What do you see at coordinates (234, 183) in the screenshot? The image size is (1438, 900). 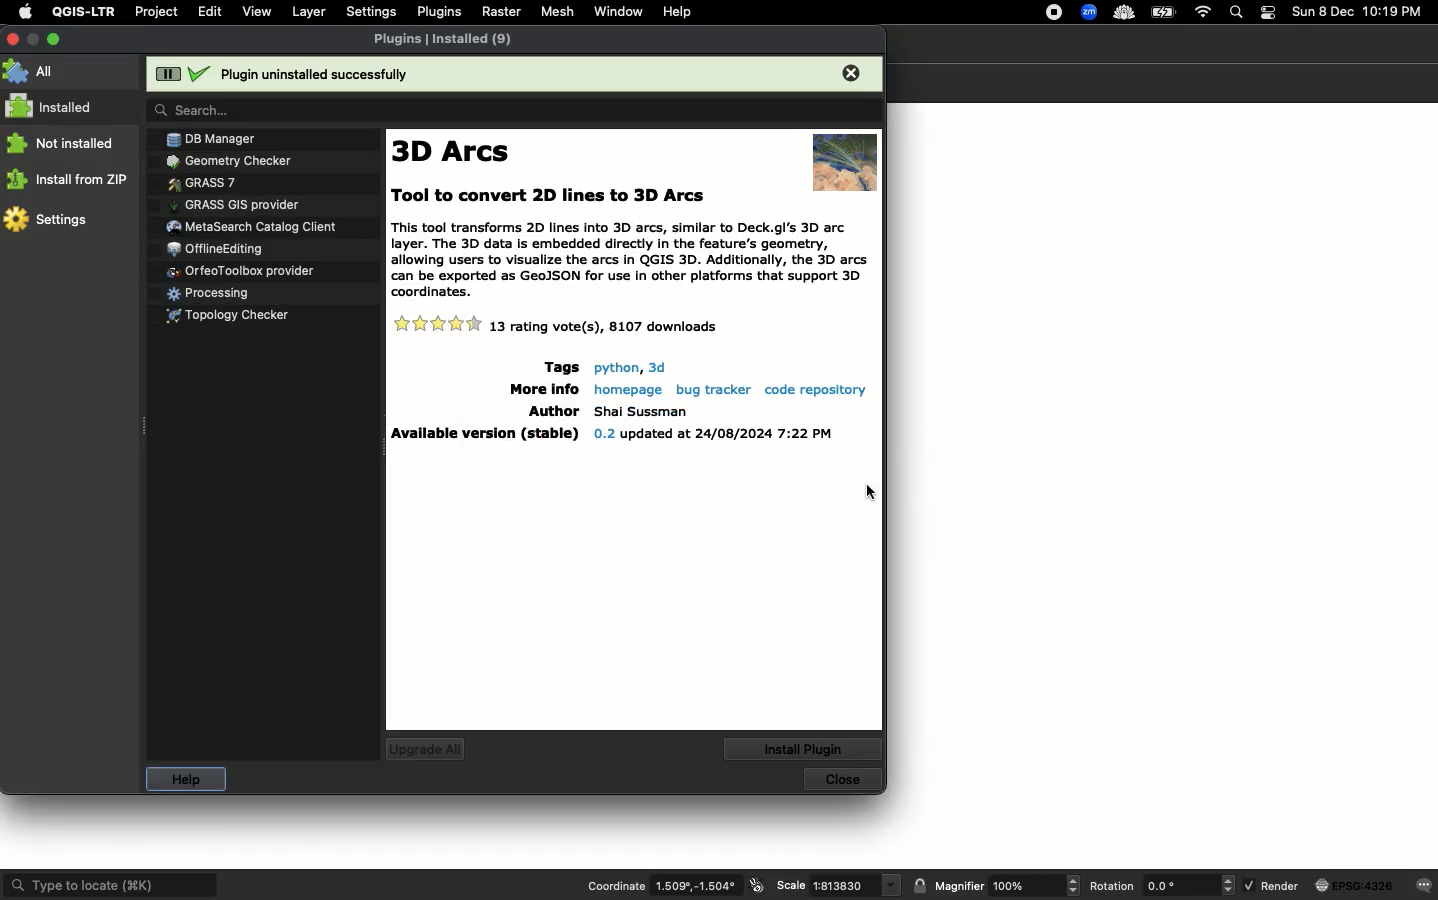 I see `Plugins` at bounding box center [234, 183].